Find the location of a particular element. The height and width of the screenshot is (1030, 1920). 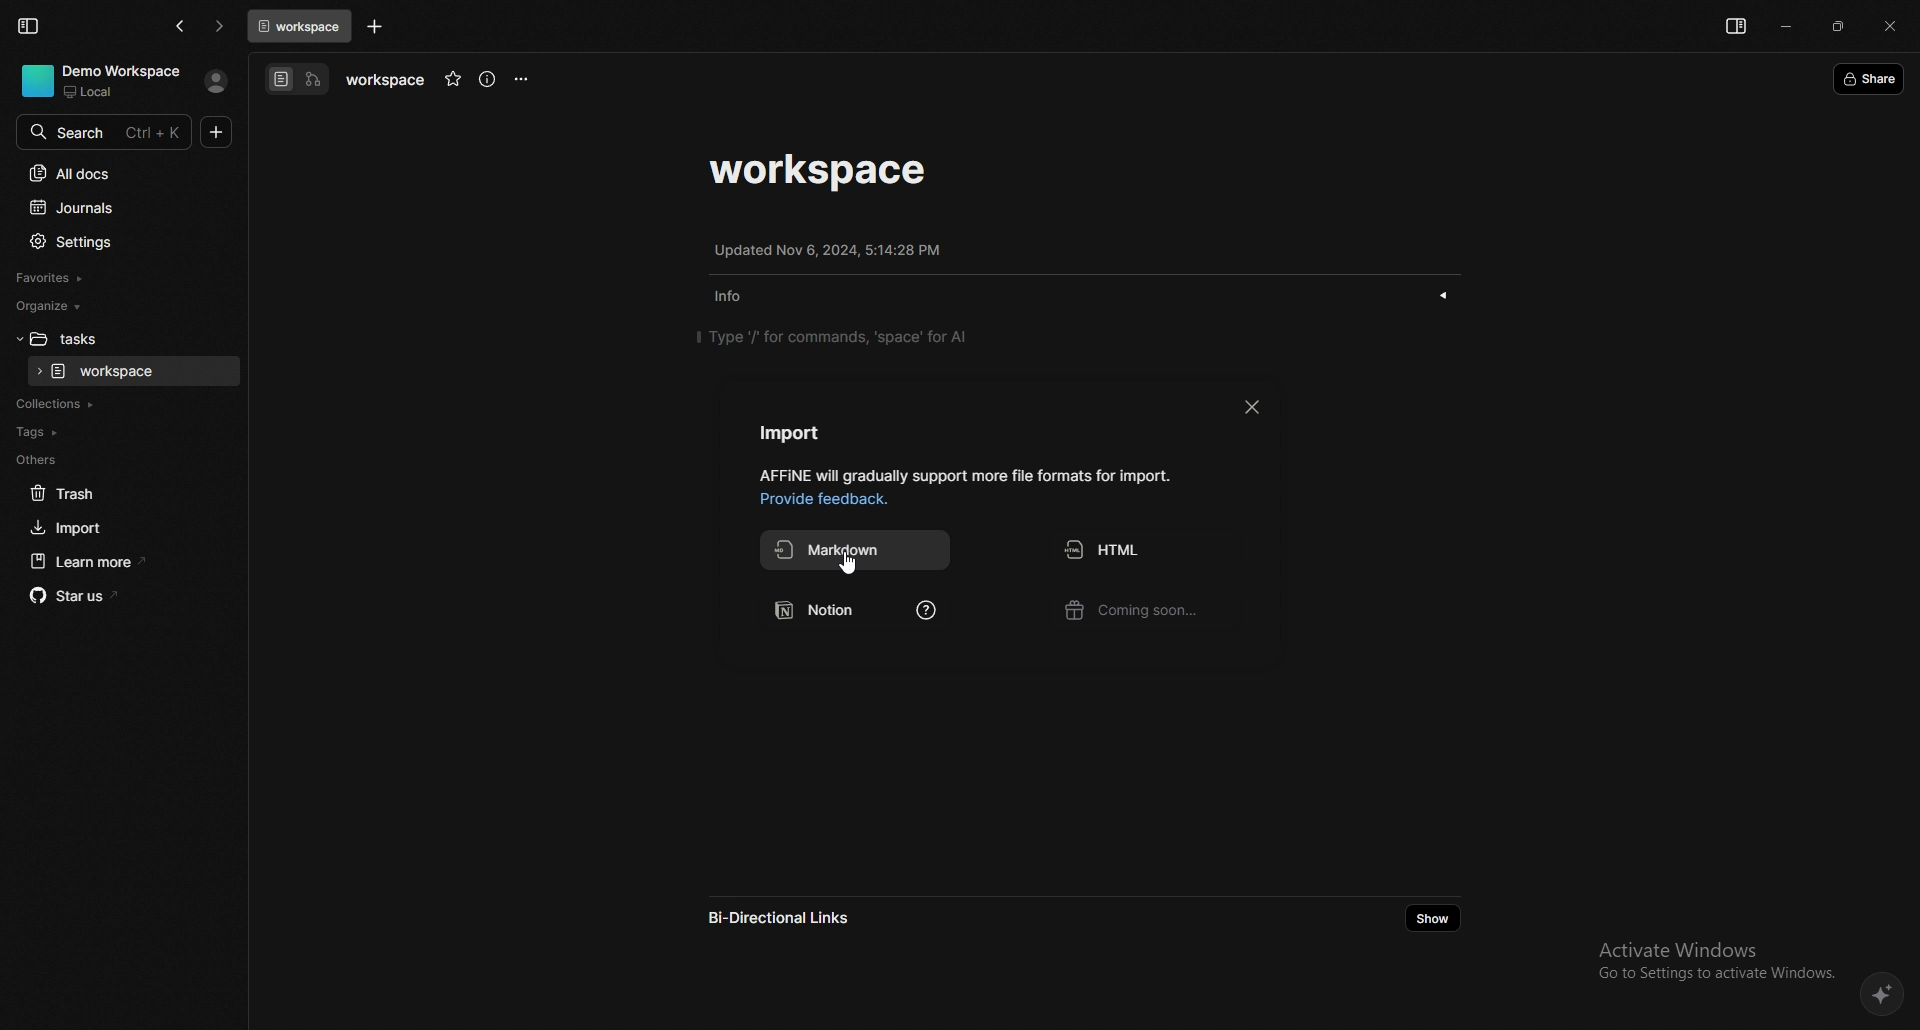

close is located at coordinates (1891, 27).